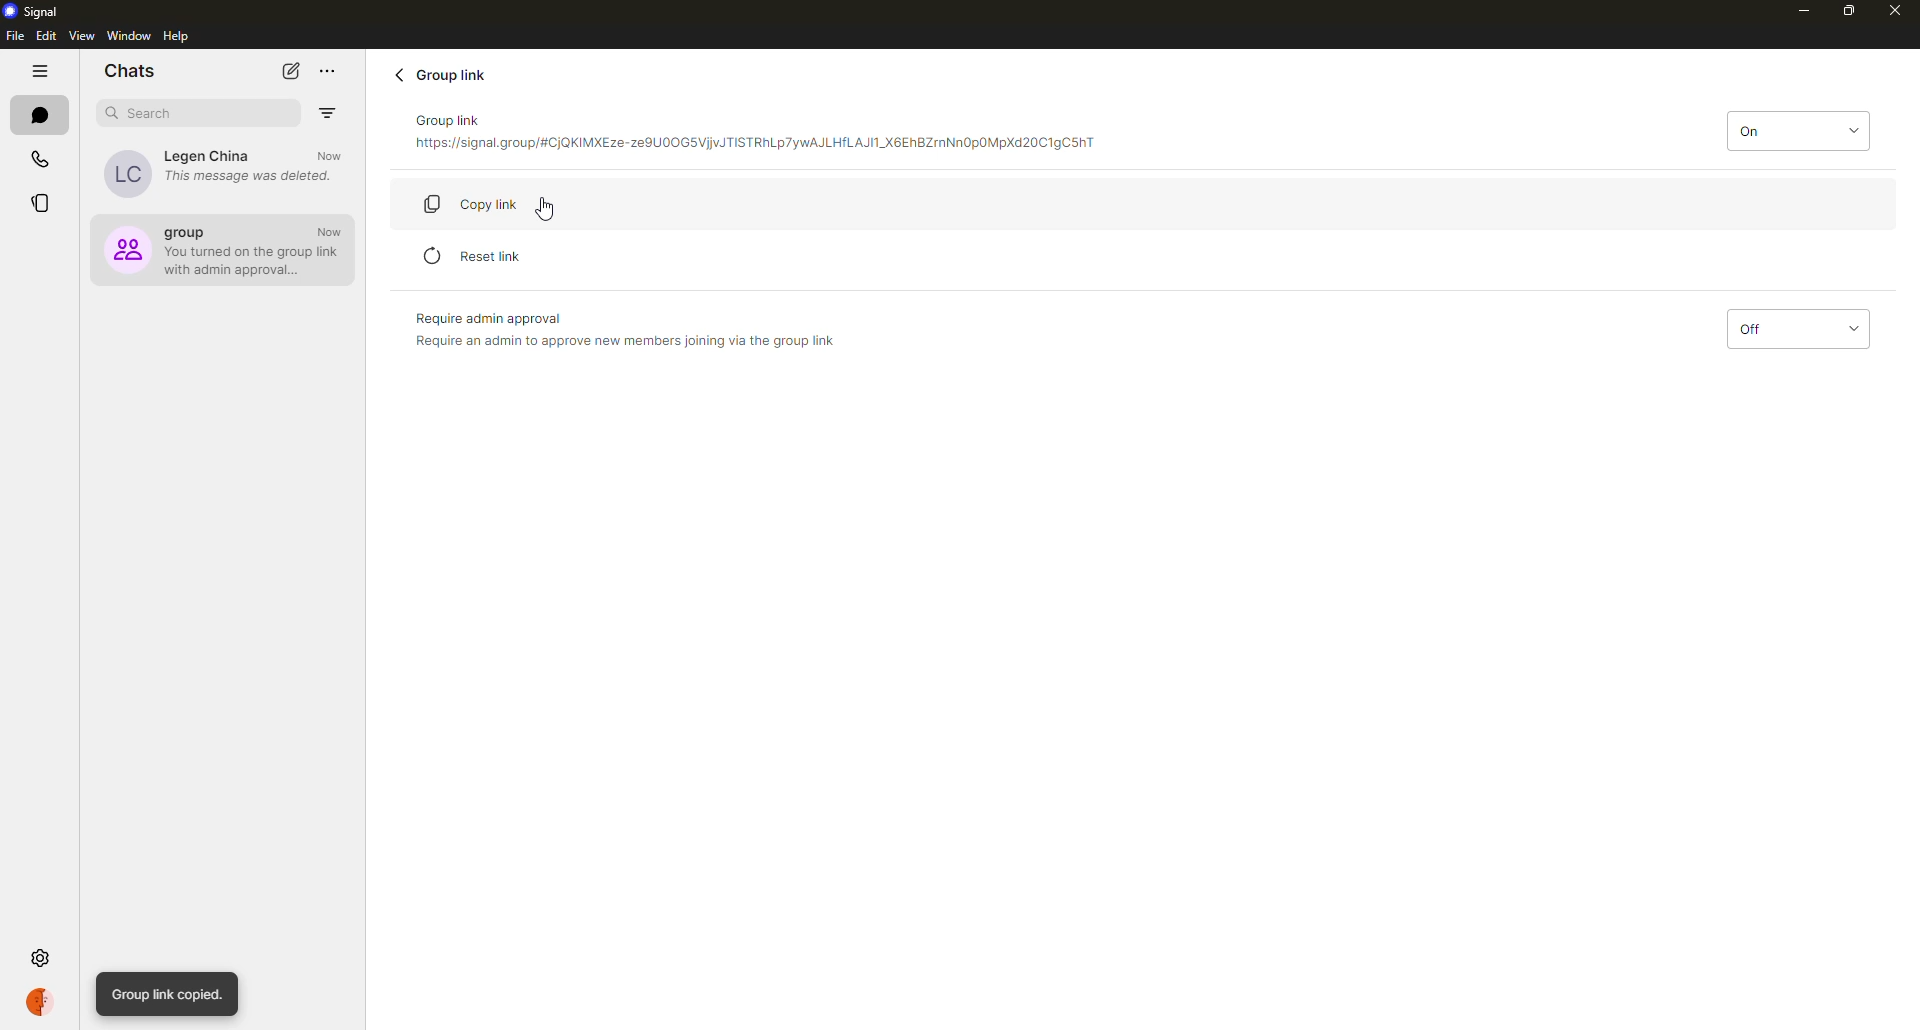 The image size is (1920, 1030). Describe the element at coordinates (81, 37) in the screenshot. I see `view` at that location.